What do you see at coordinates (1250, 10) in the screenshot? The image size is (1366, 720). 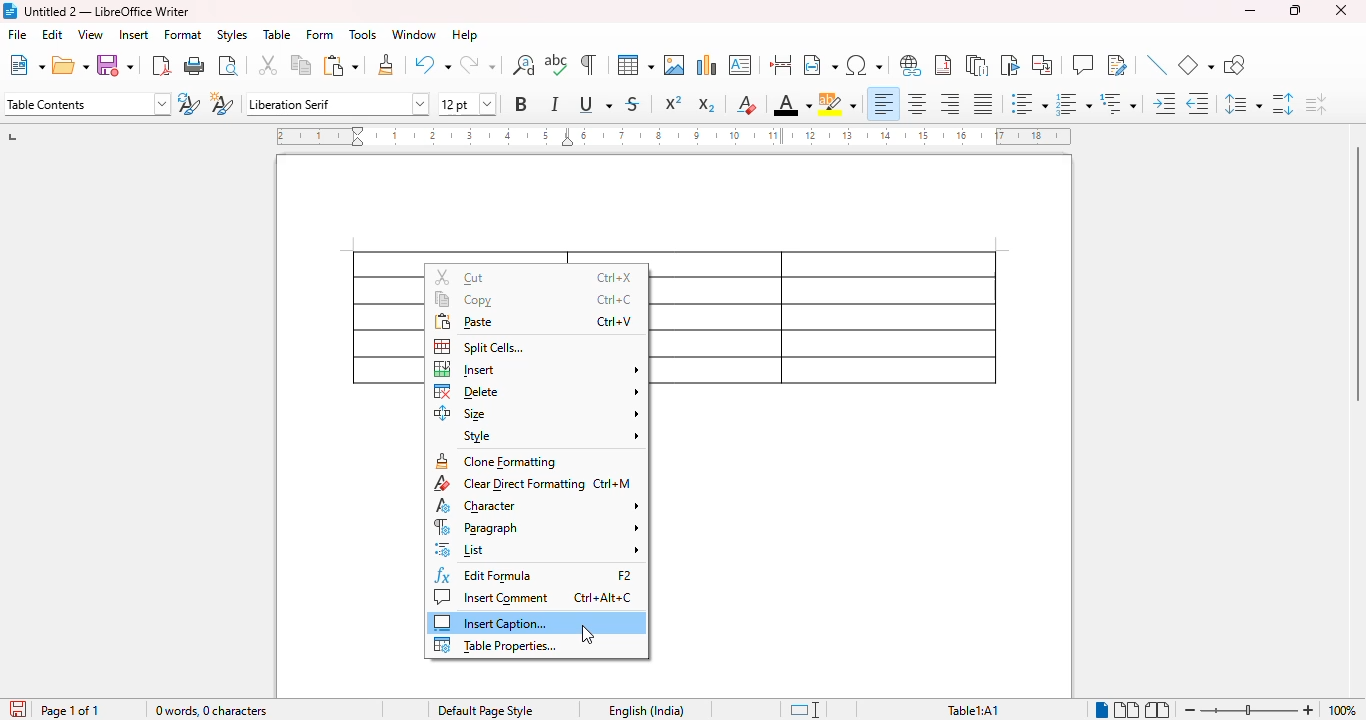 I see `minimize` at bounding box center [1250, 10].